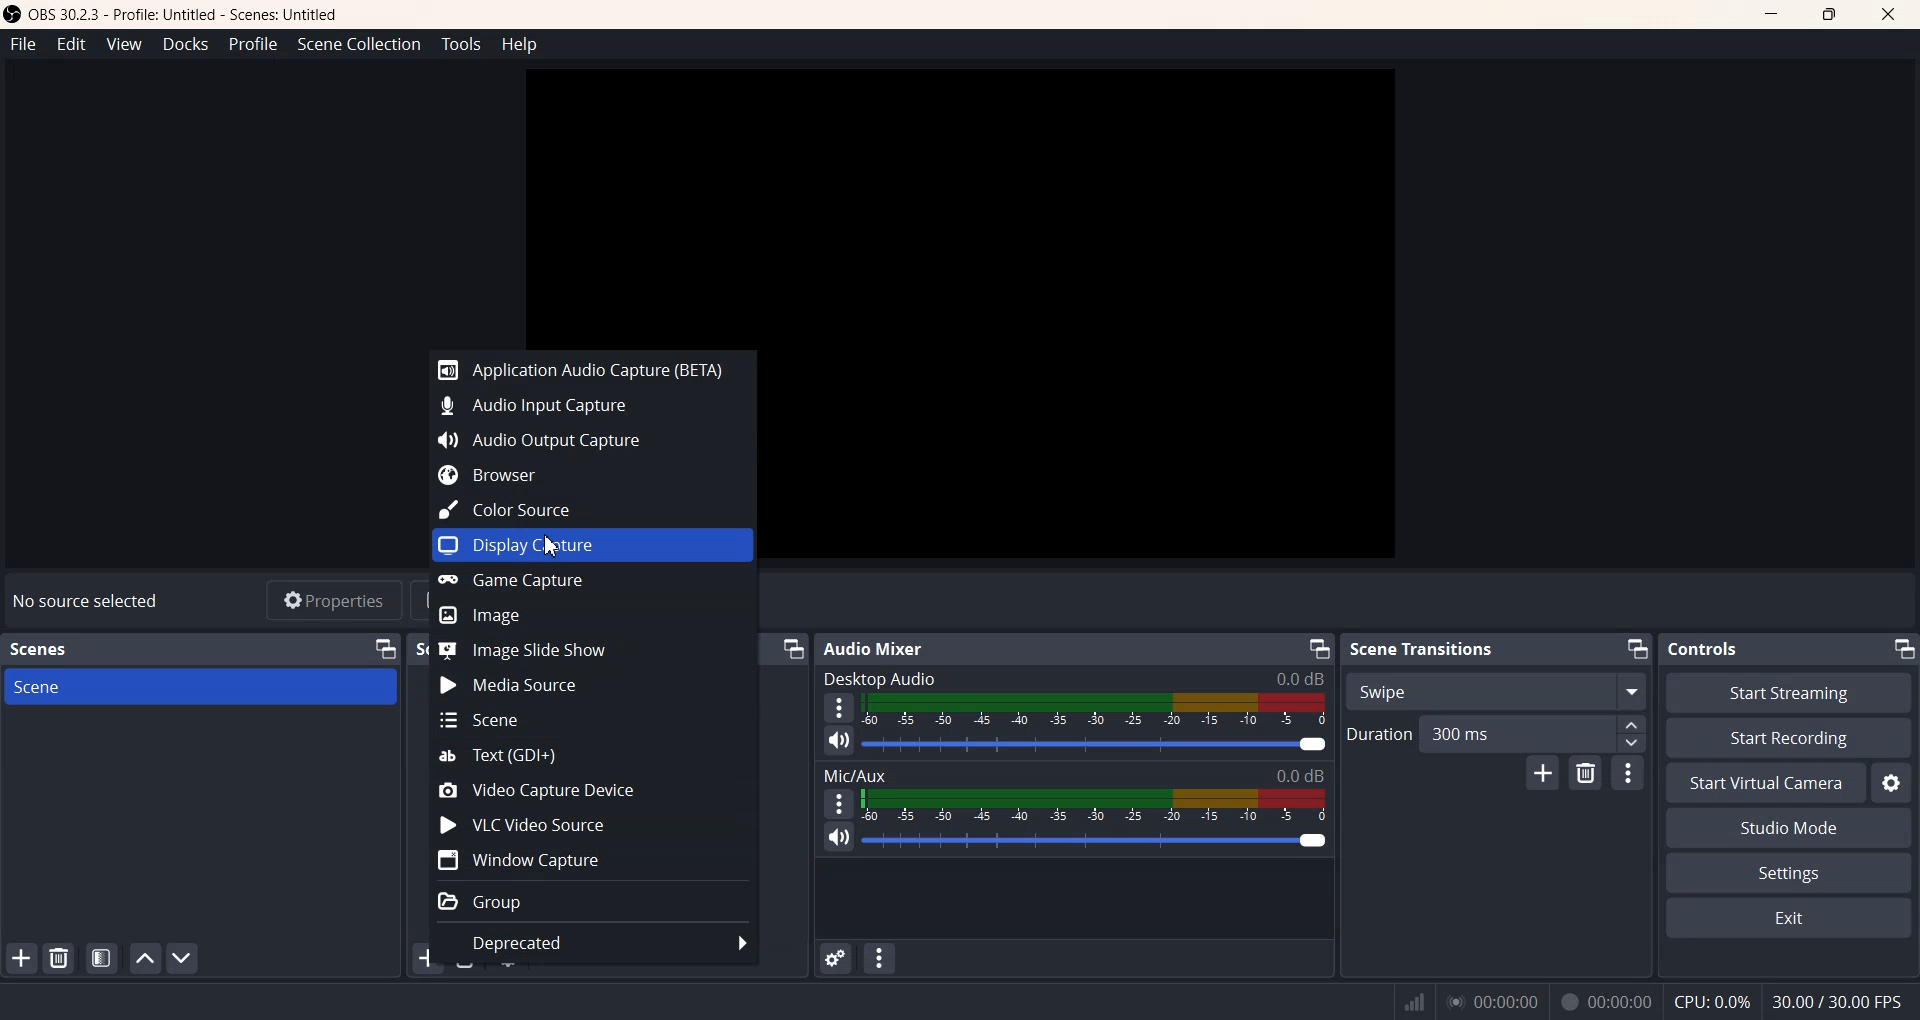 The width and height of the screenshot is (1920, 1020). Describe the element at coordinates (253, 45) in the screenshot. I see `Profile` at that location.